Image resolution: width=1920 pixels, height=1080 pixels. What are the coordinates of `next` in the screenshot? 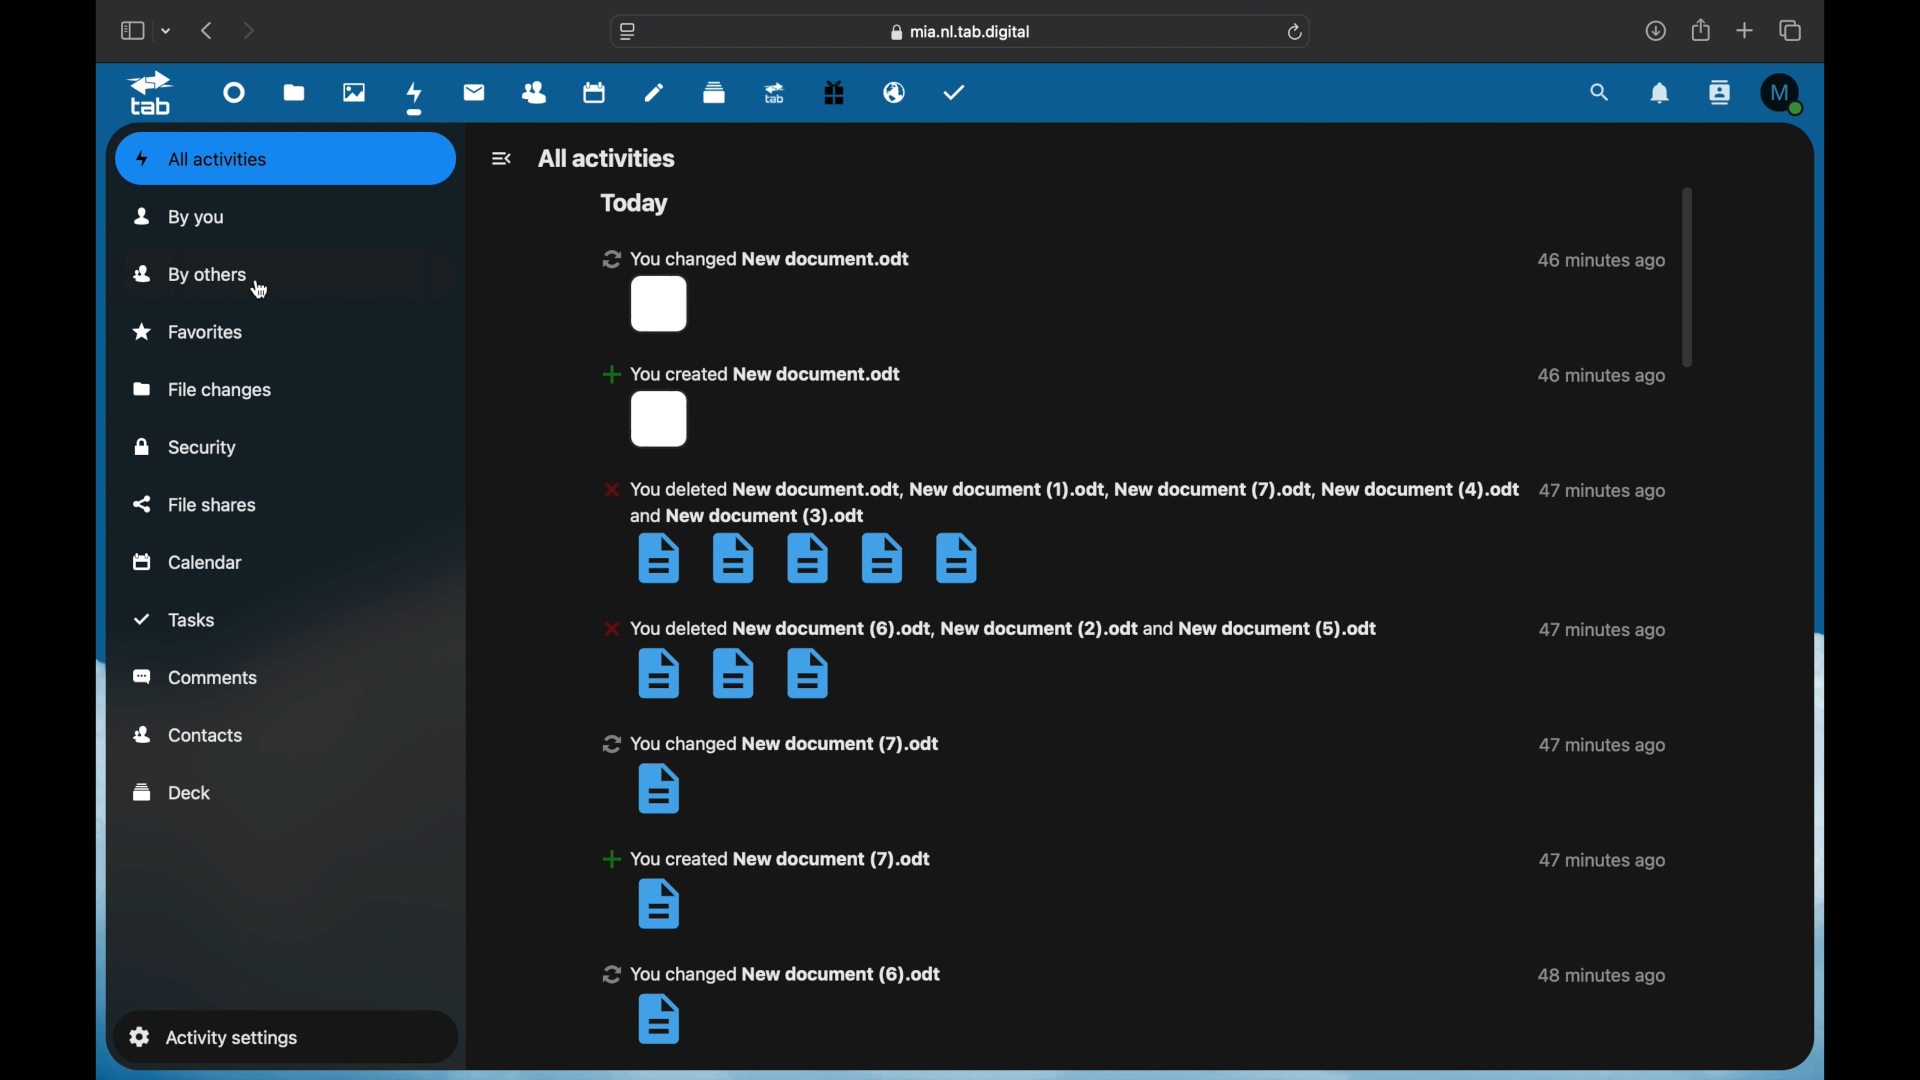 It's located at (250, 31).